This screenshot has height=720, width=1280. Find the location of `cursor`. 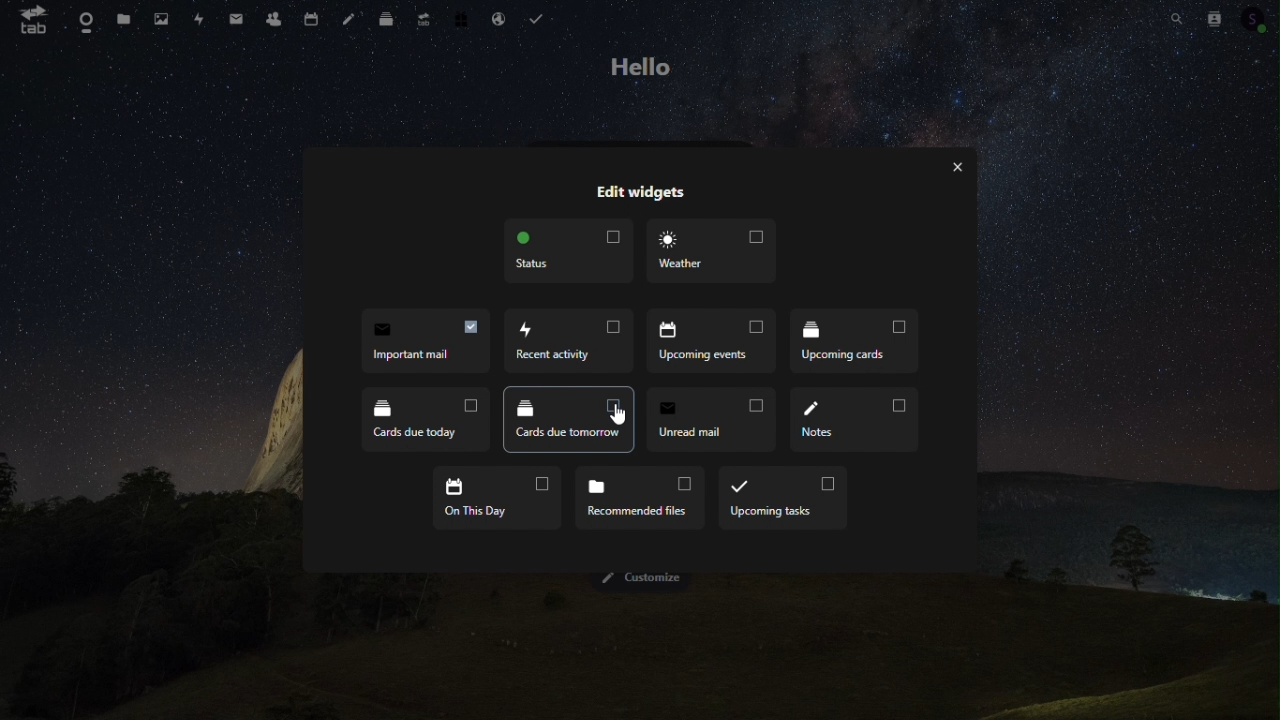

cursor is located at coordinates (620, 416).